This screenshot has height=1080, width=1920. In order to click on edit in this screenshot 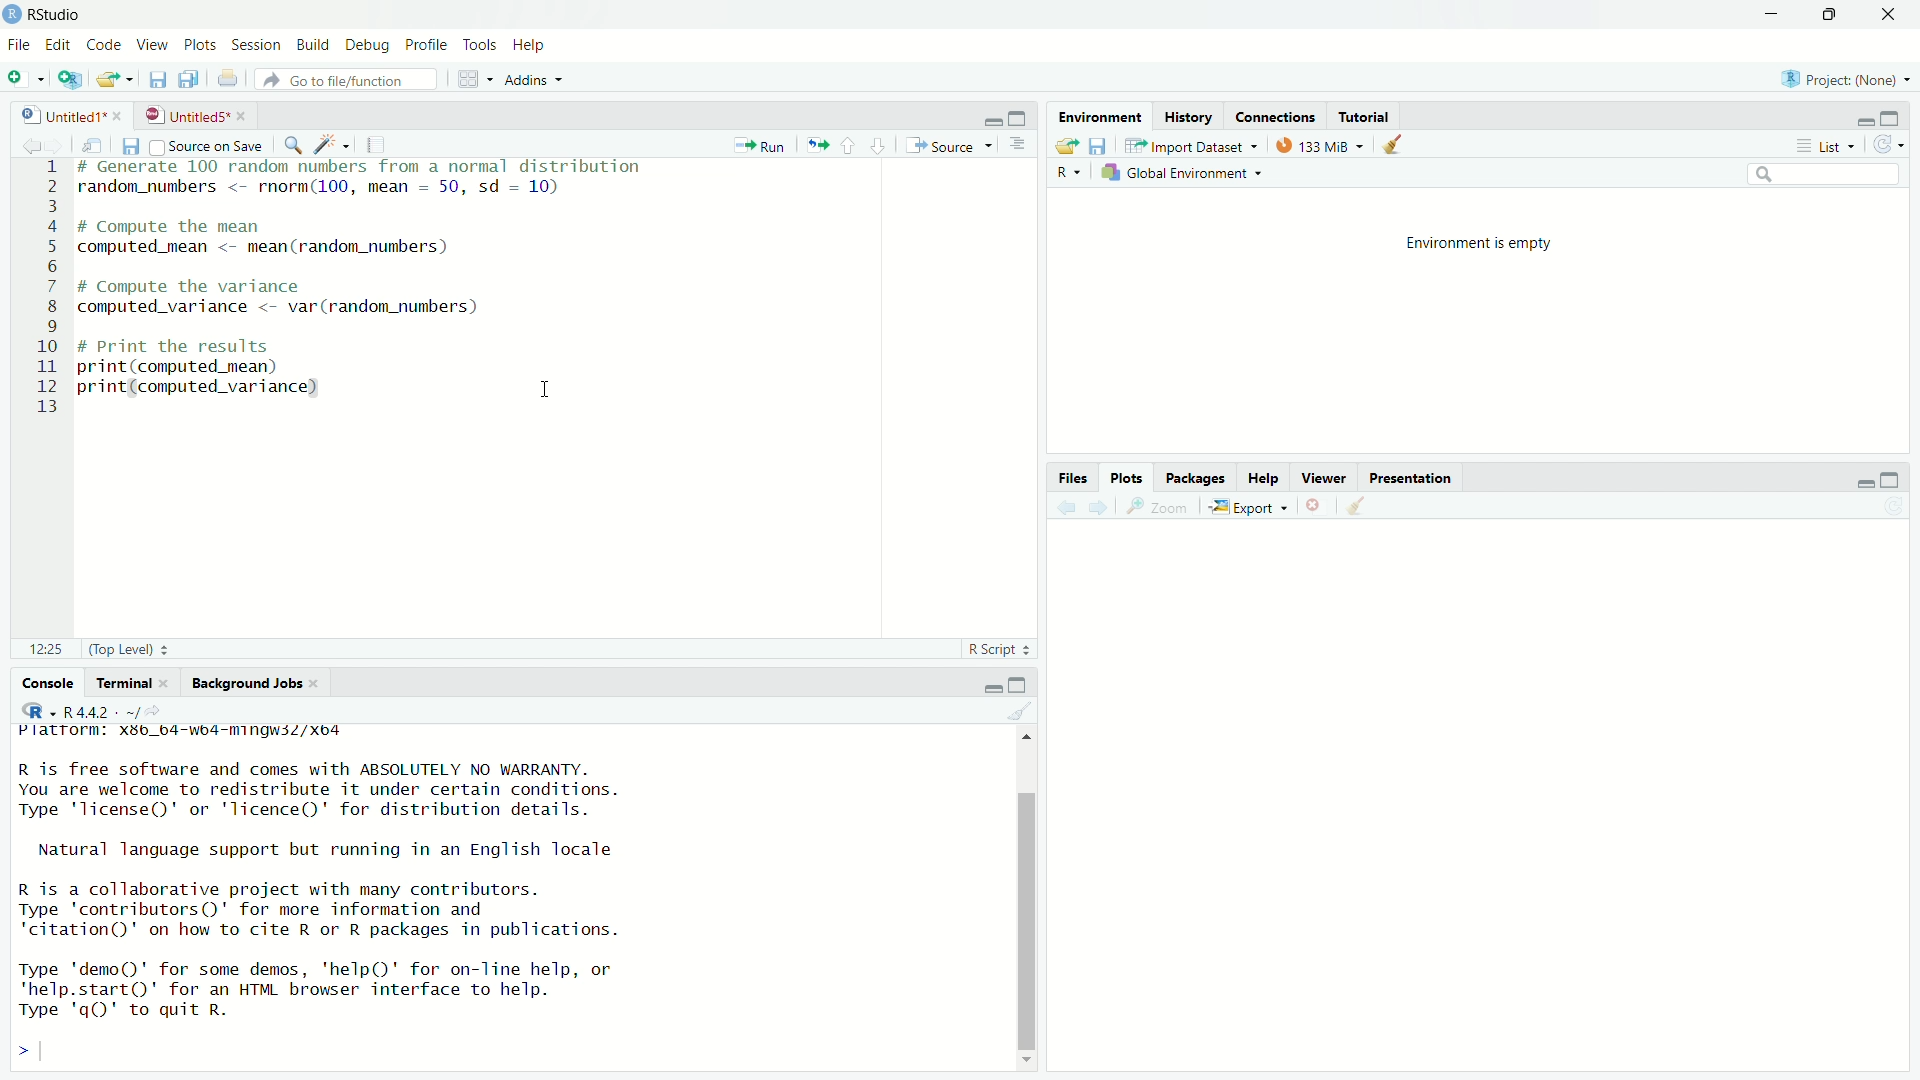, I will do `click(57, 46)`.